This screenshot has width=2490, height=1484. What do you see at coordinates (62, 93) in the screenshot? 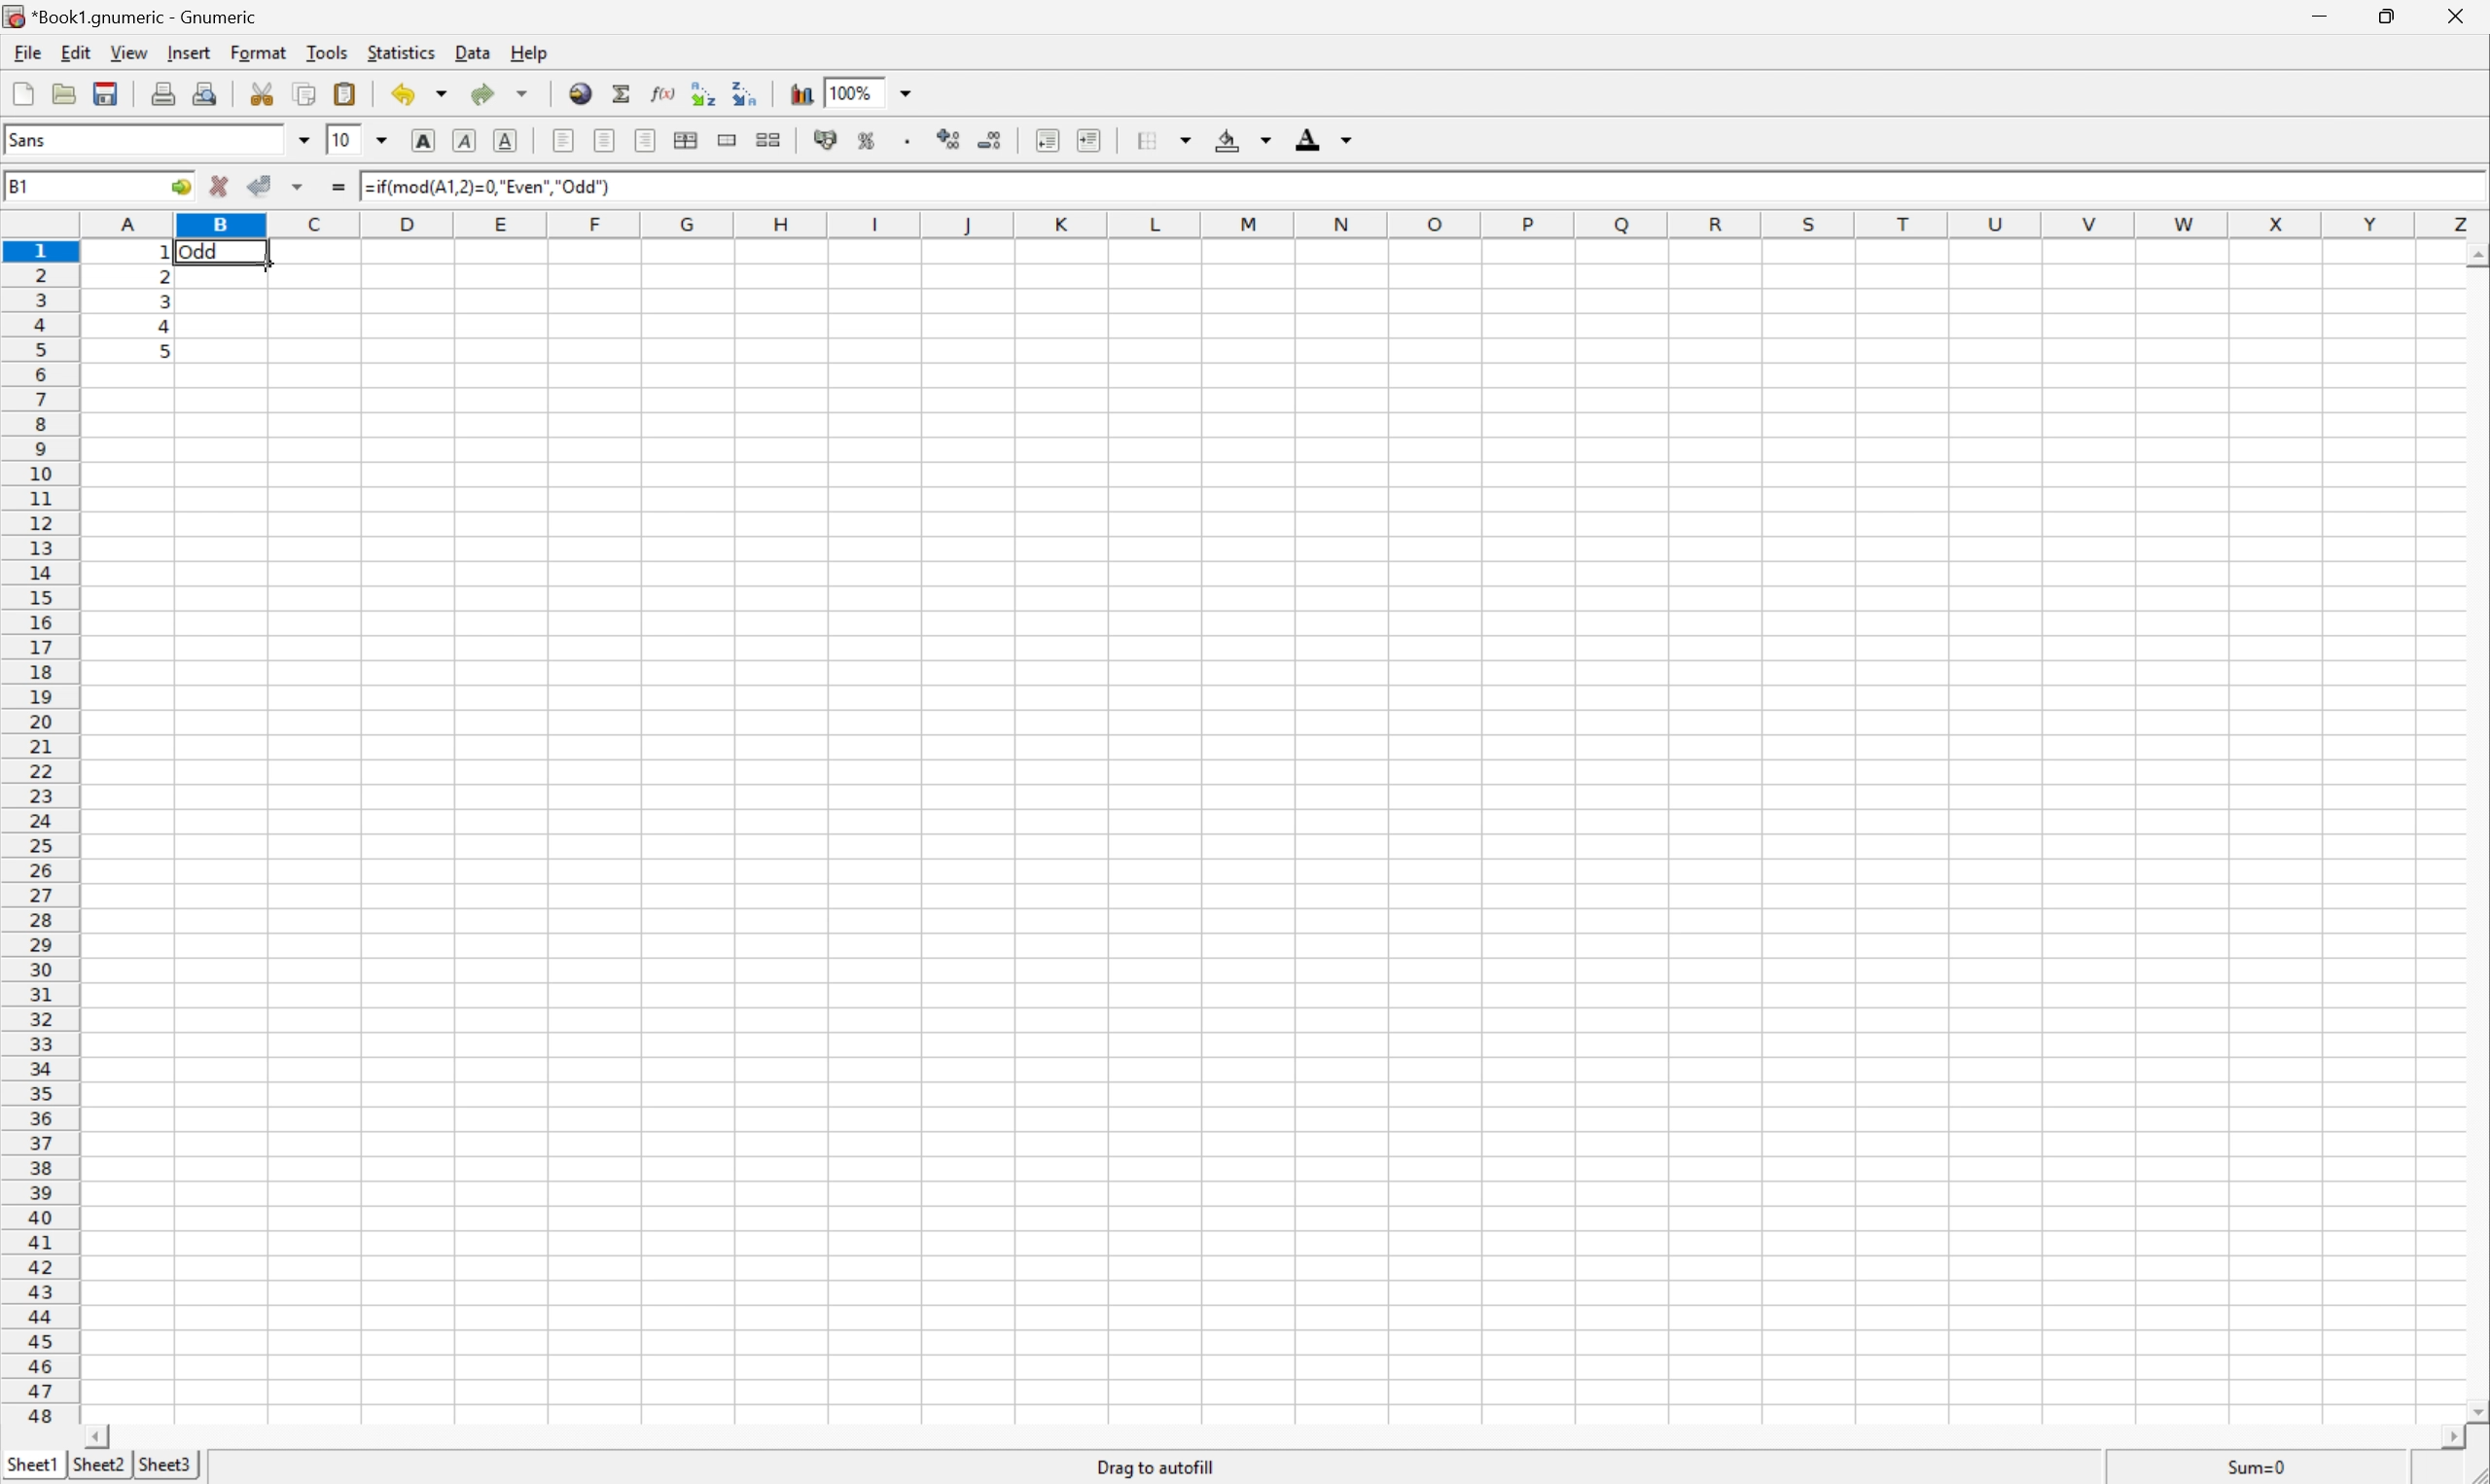
I see `Open a file` at bounding box center [62, 93].